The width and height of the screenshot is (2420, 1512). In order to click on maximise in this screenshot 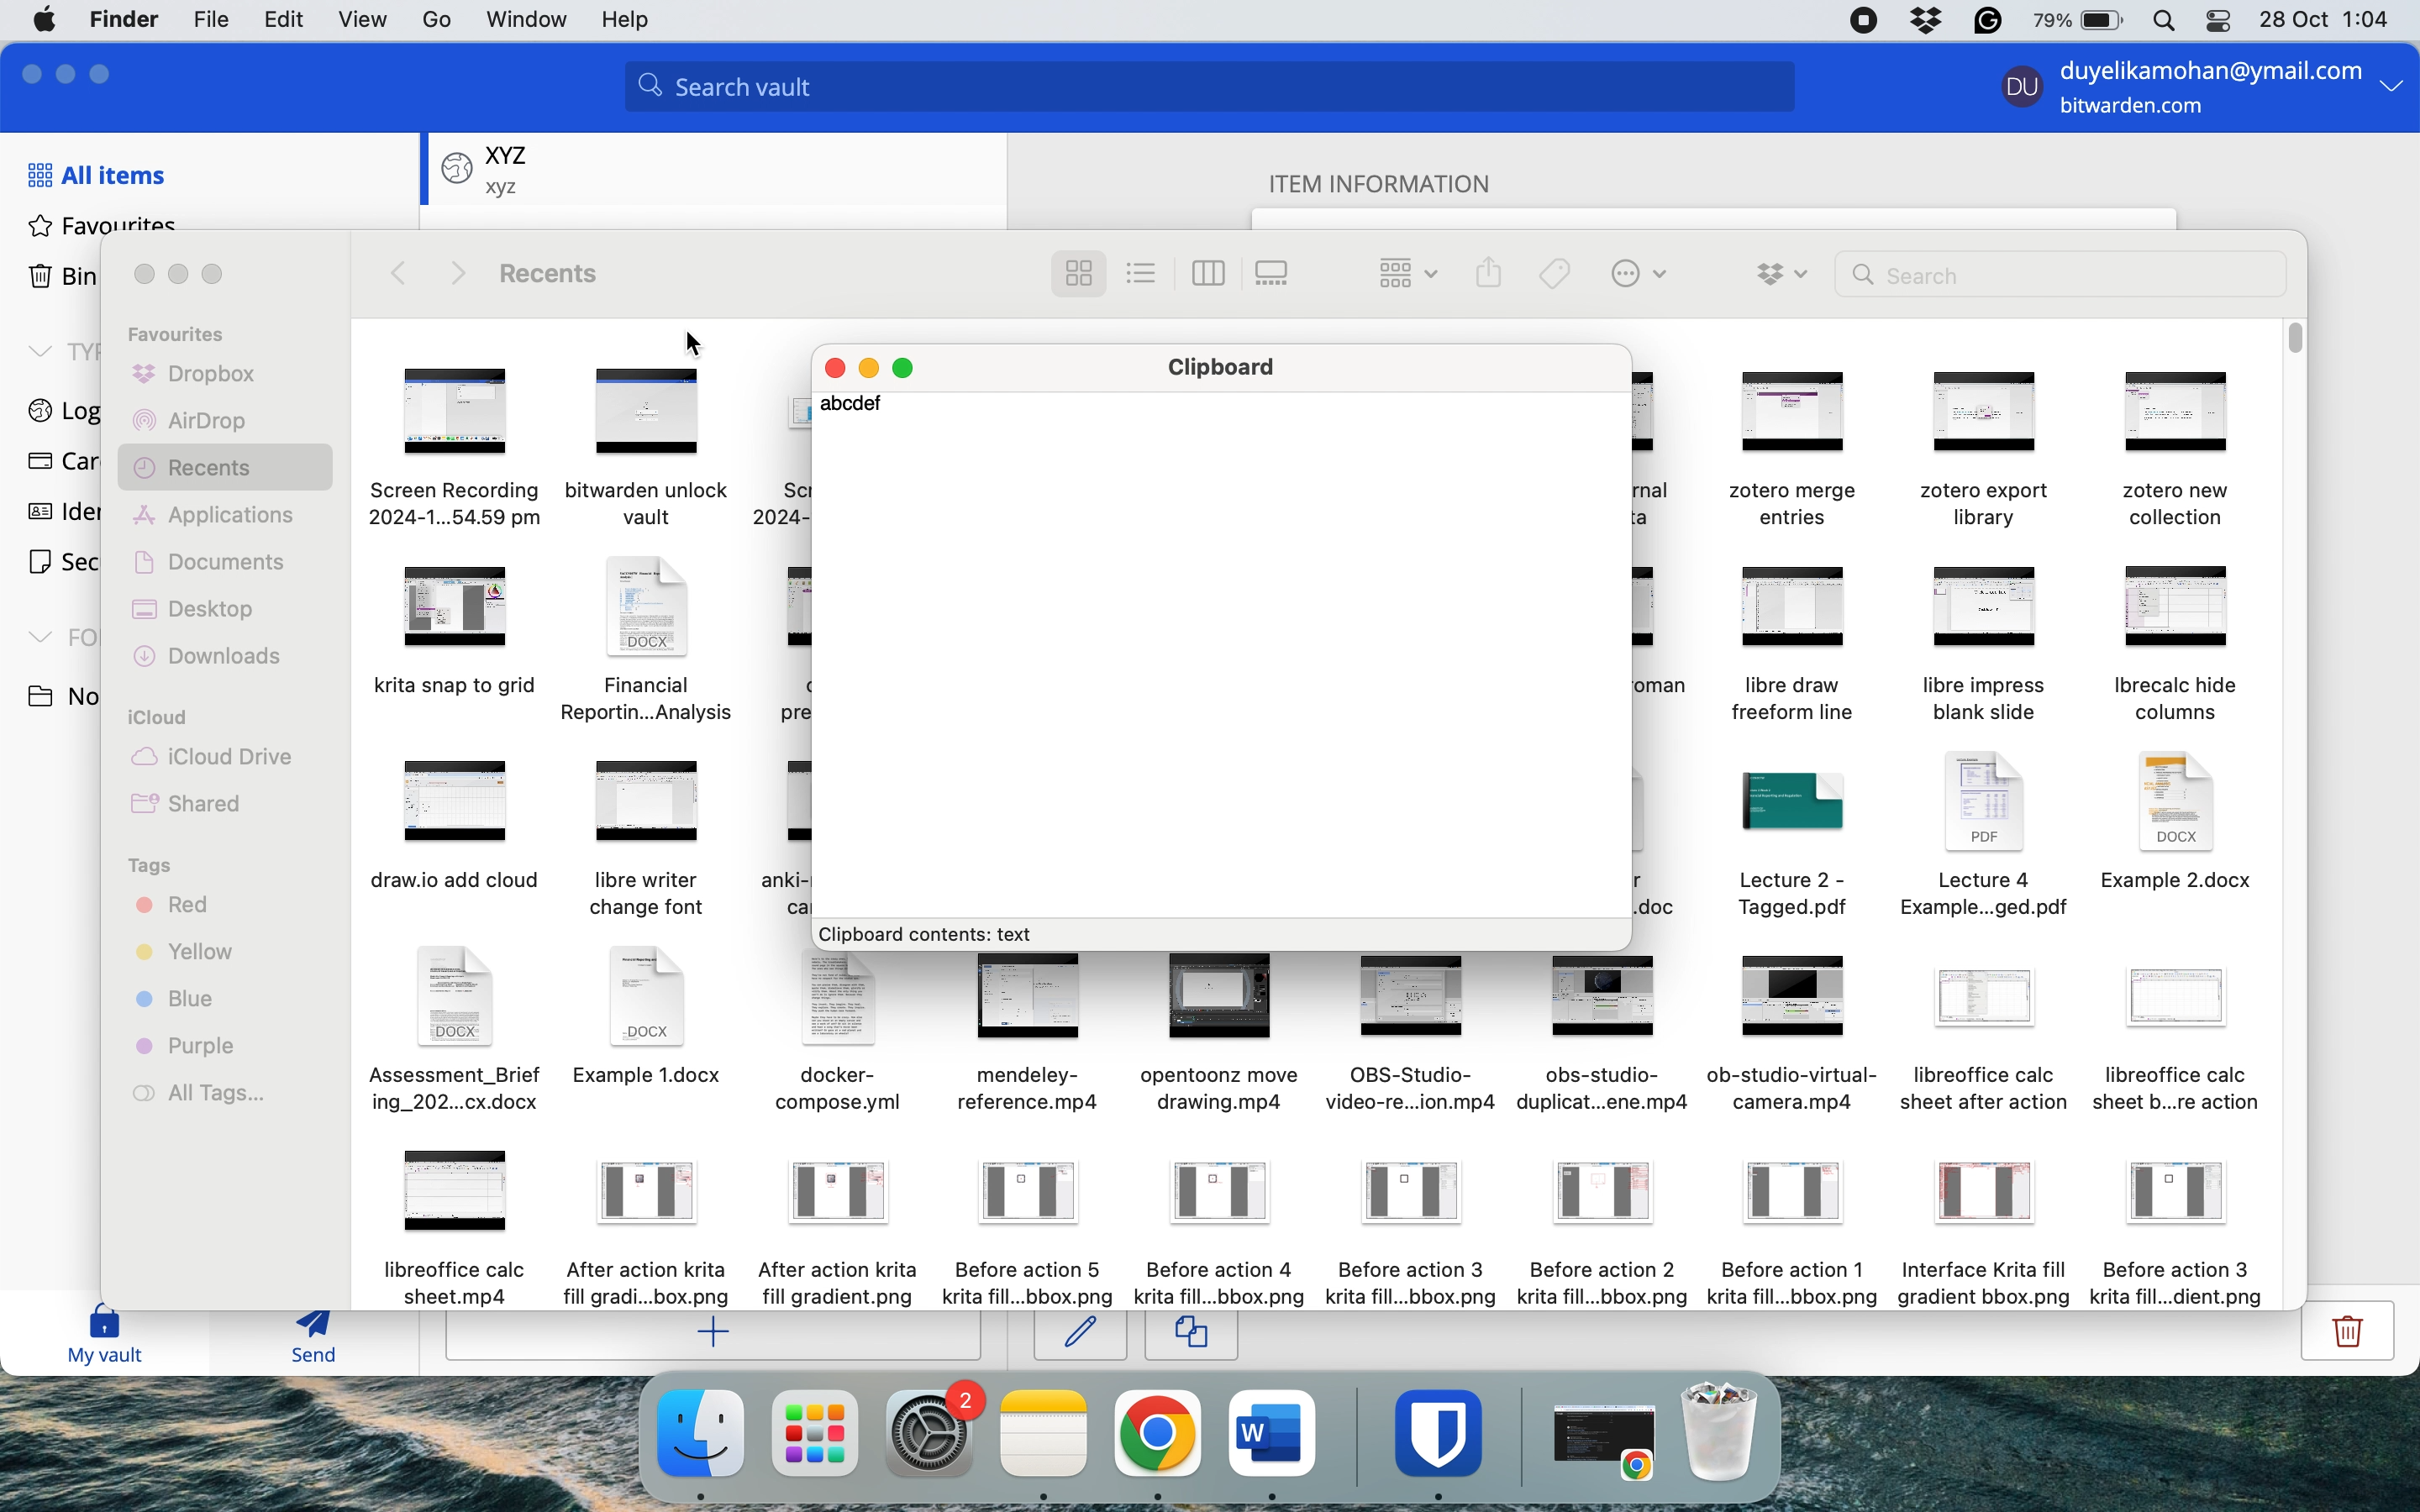, I will do `click(222, 274)`.